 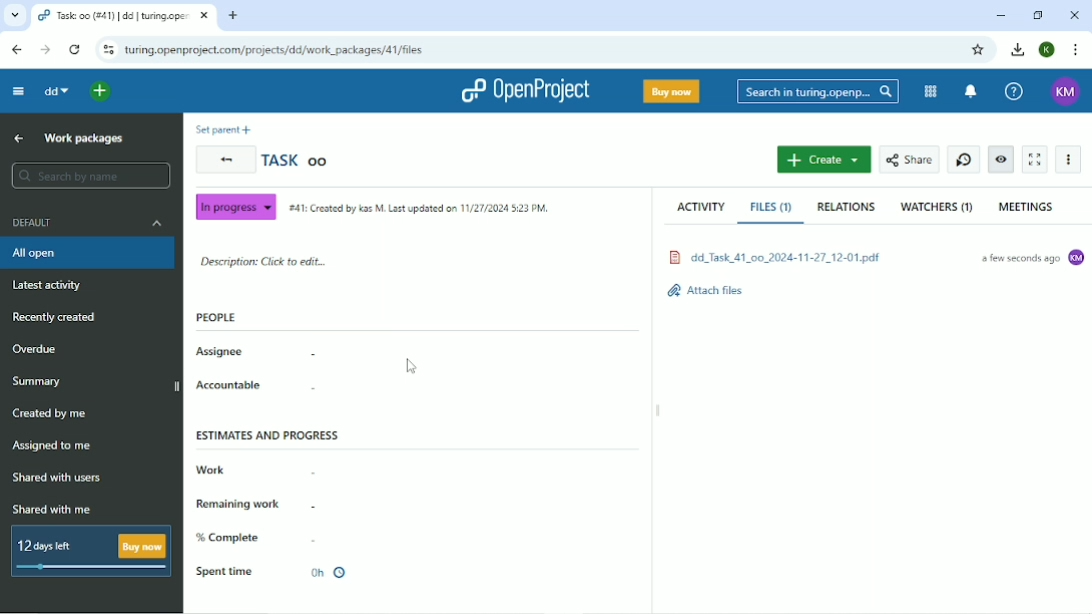 I want to click on Overdue, so click(x=37, y=350).